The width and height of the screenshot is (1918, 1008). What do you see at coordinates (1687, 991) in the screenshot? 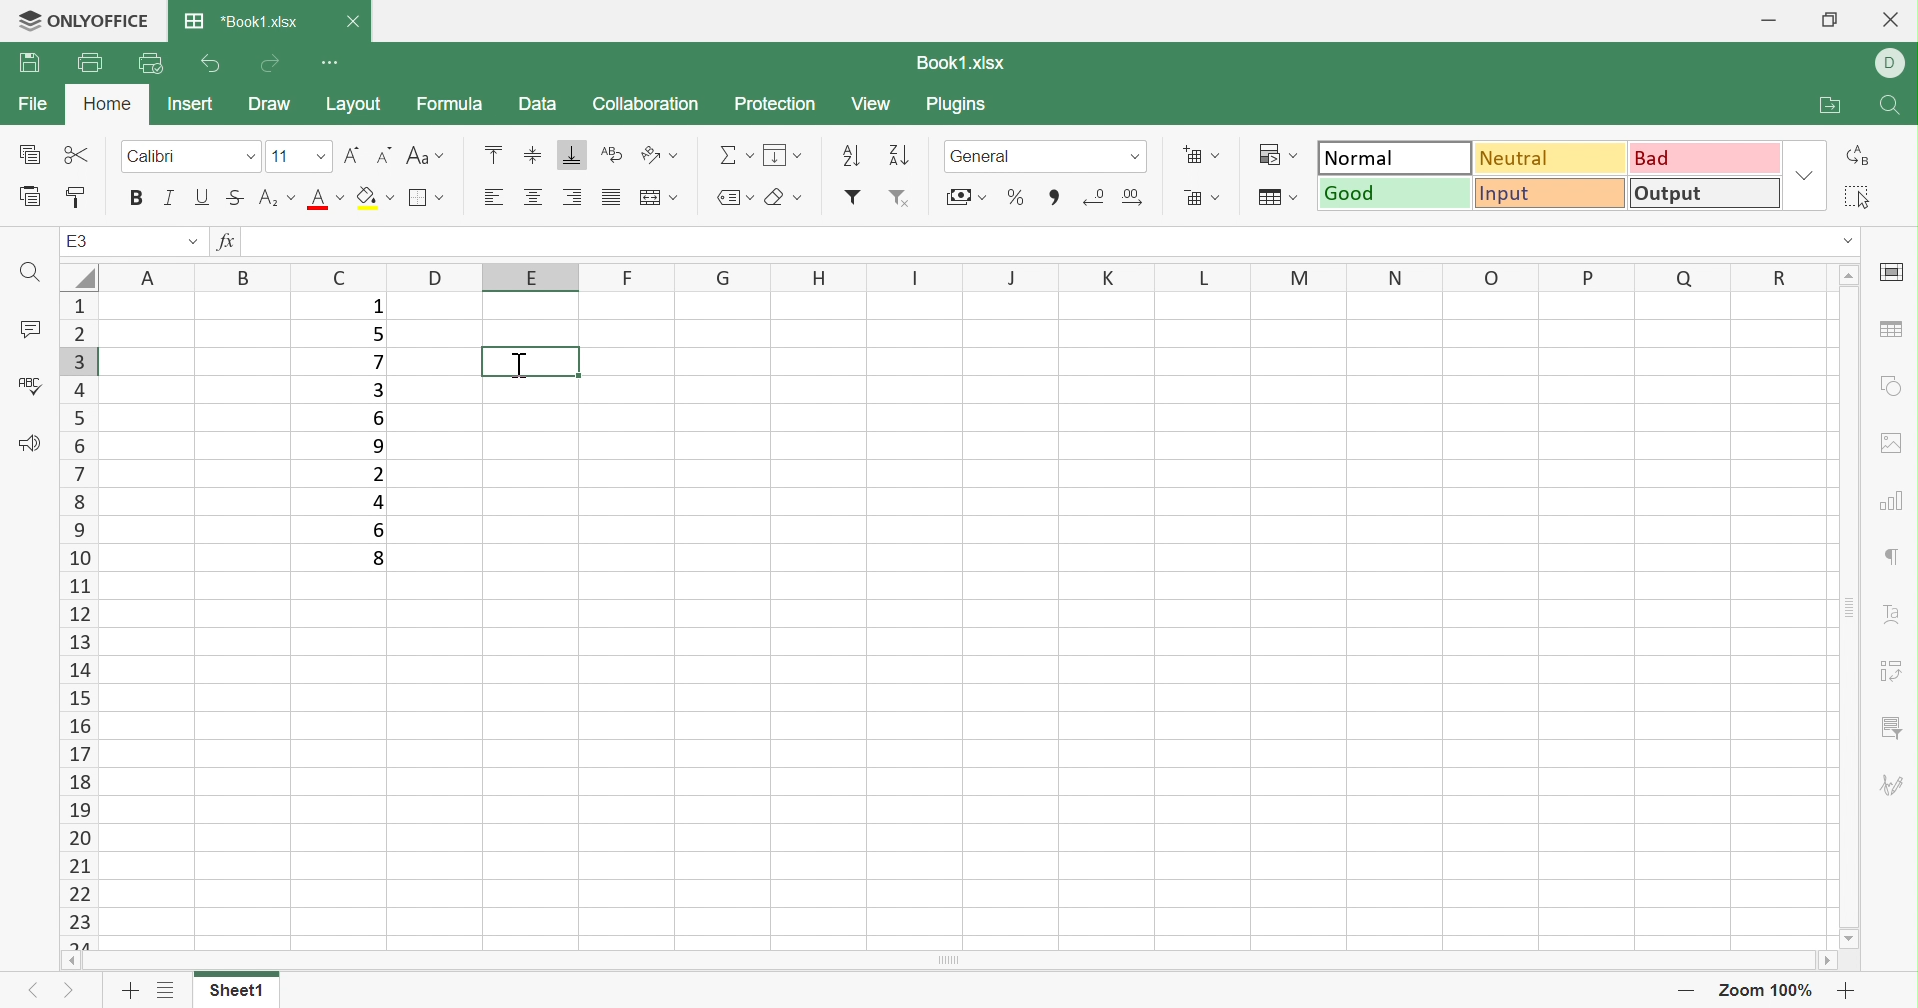
I see `Zoom out` at bounding box center [1687, 991].